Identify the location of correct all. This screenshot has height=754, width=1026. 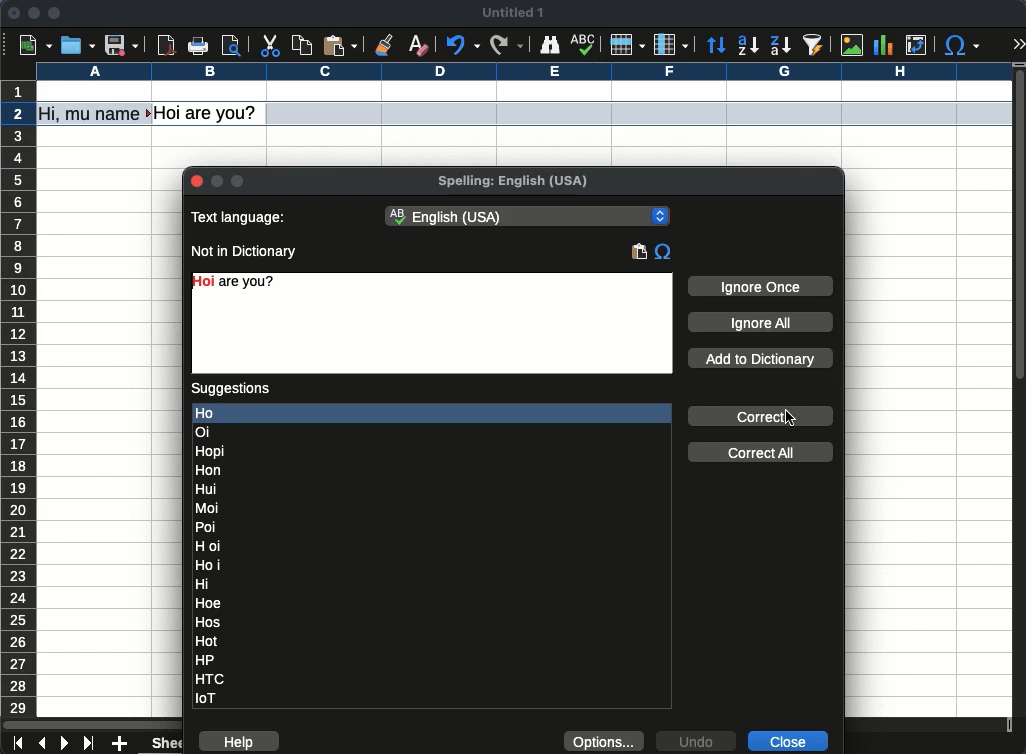
(762, 452).